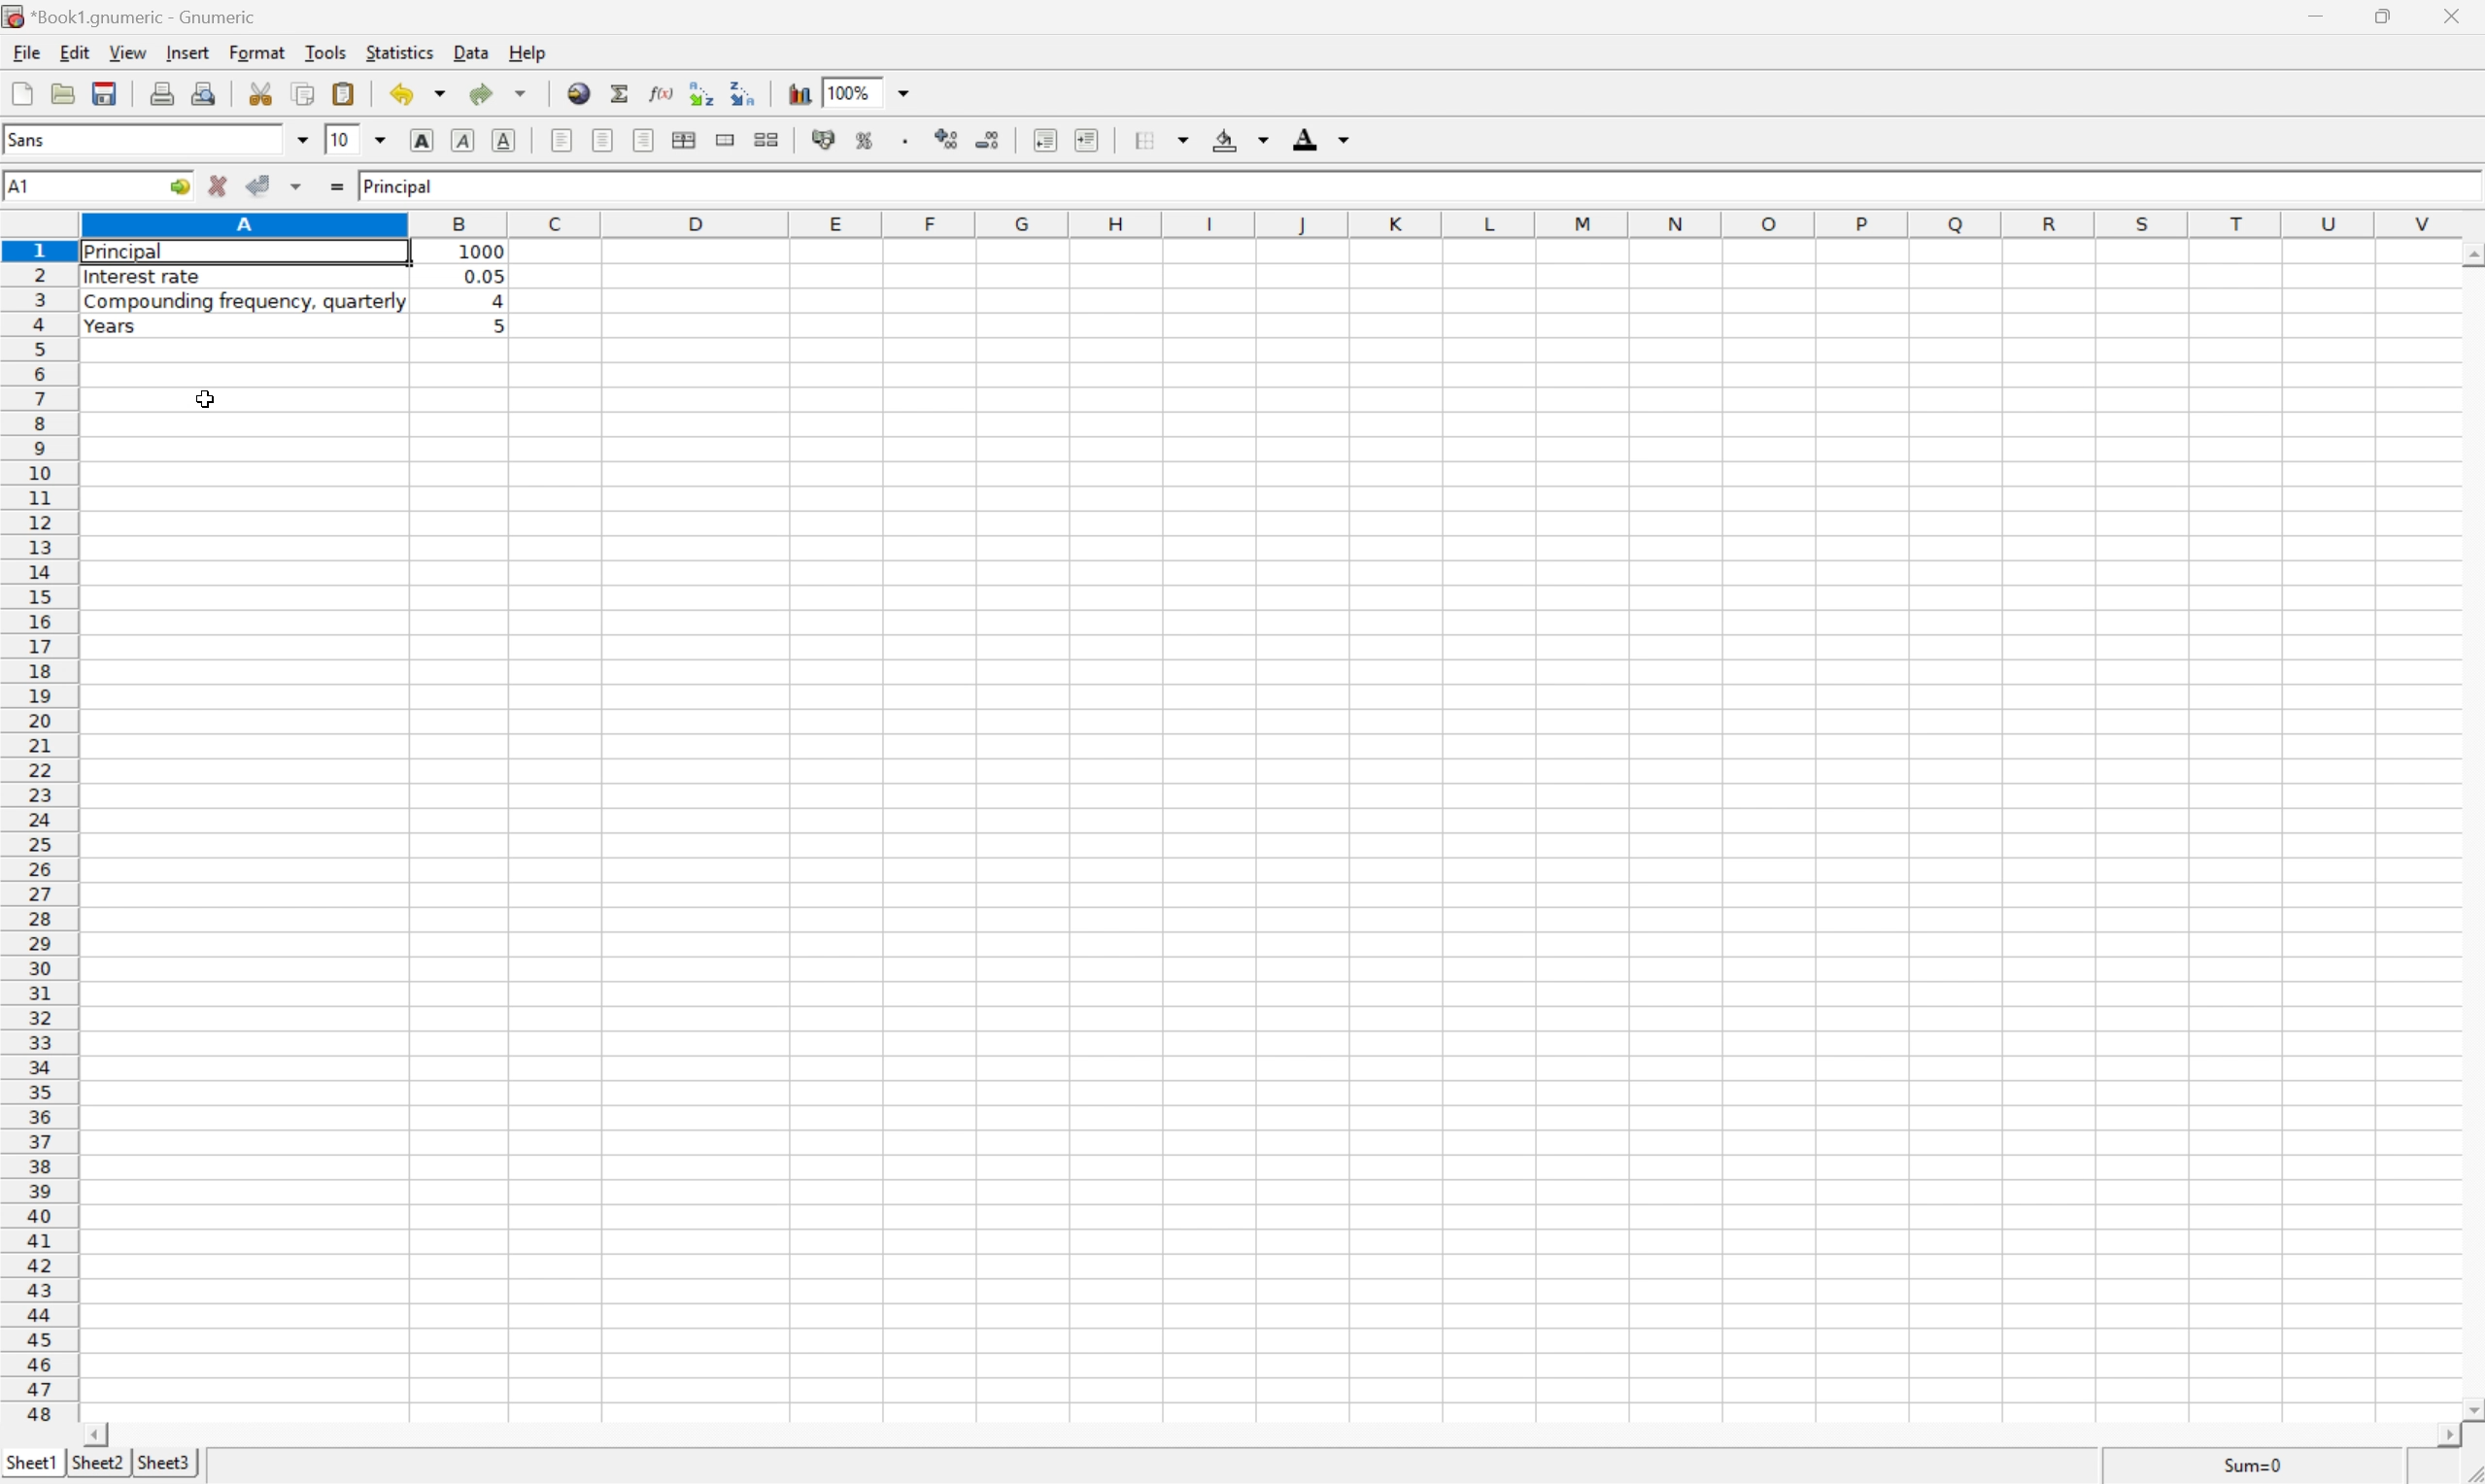  I want to click on decrease number of decimals displayed, so click(991, 139).